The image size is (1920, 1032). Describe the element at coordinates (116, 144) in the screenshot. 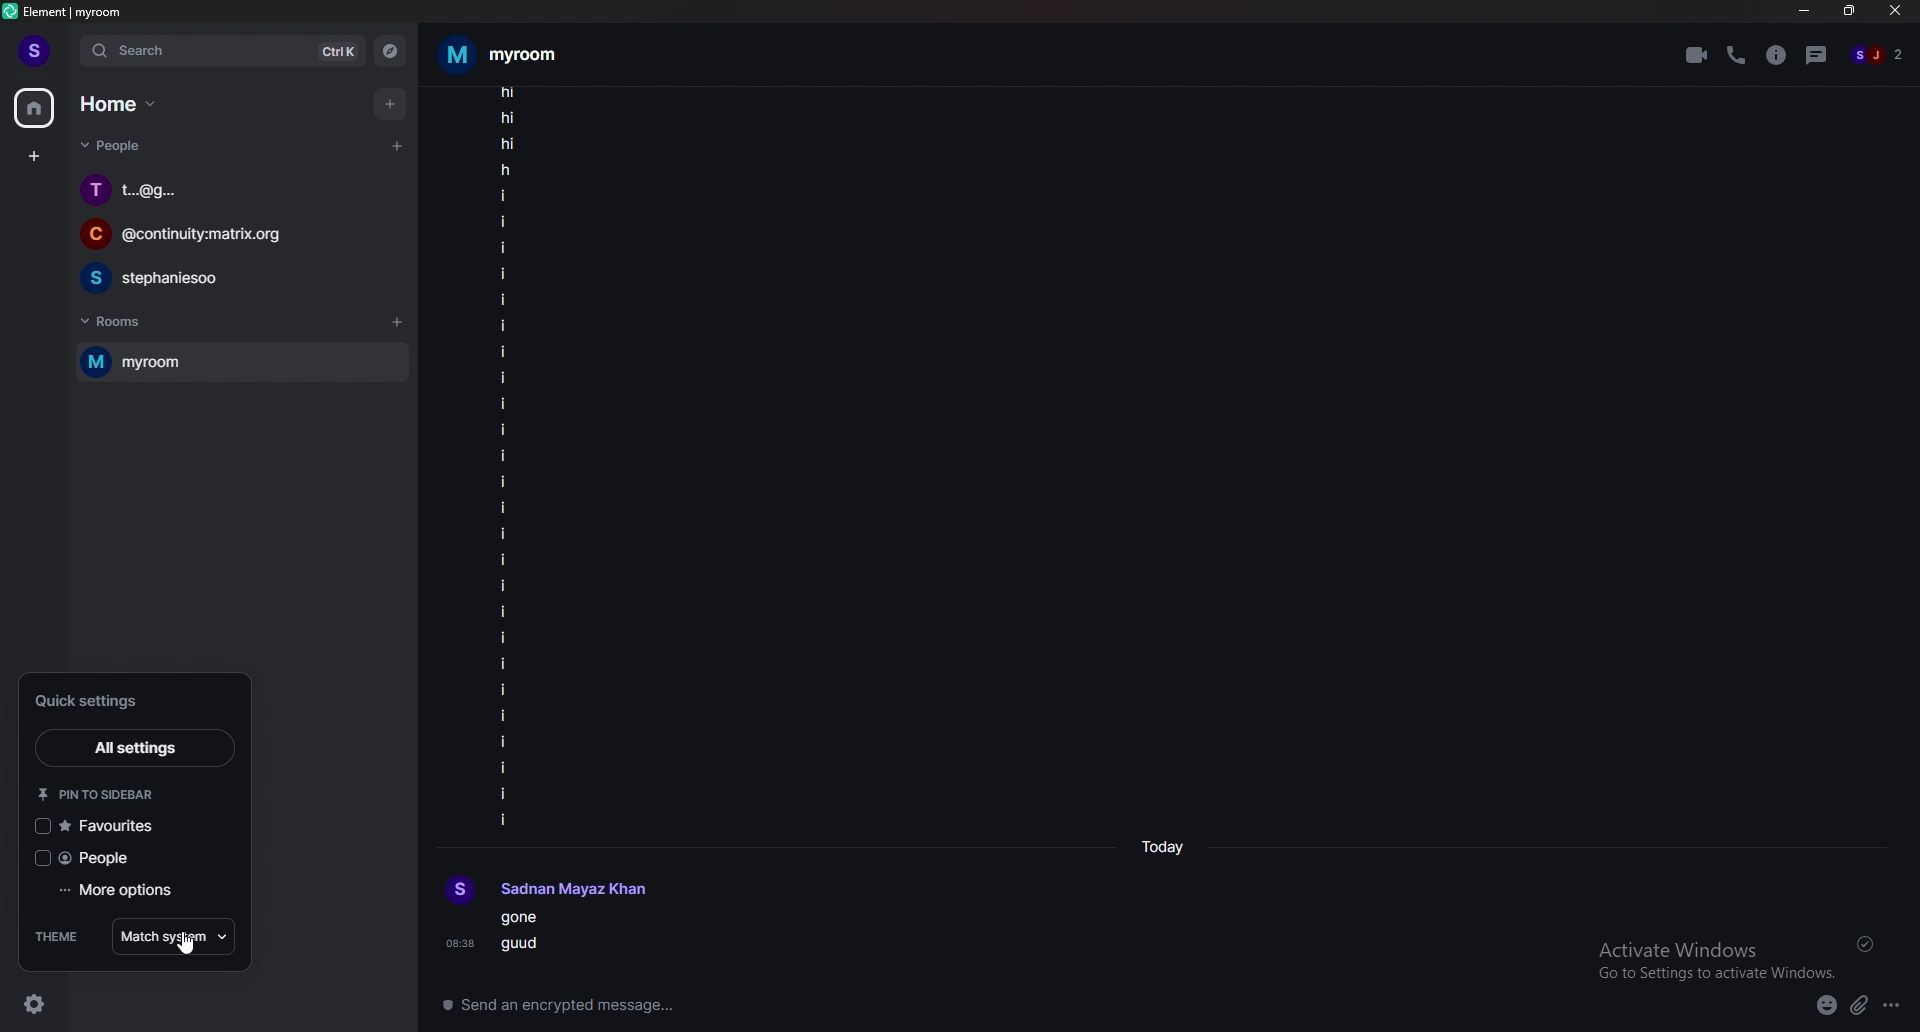

I see `people` at that location.